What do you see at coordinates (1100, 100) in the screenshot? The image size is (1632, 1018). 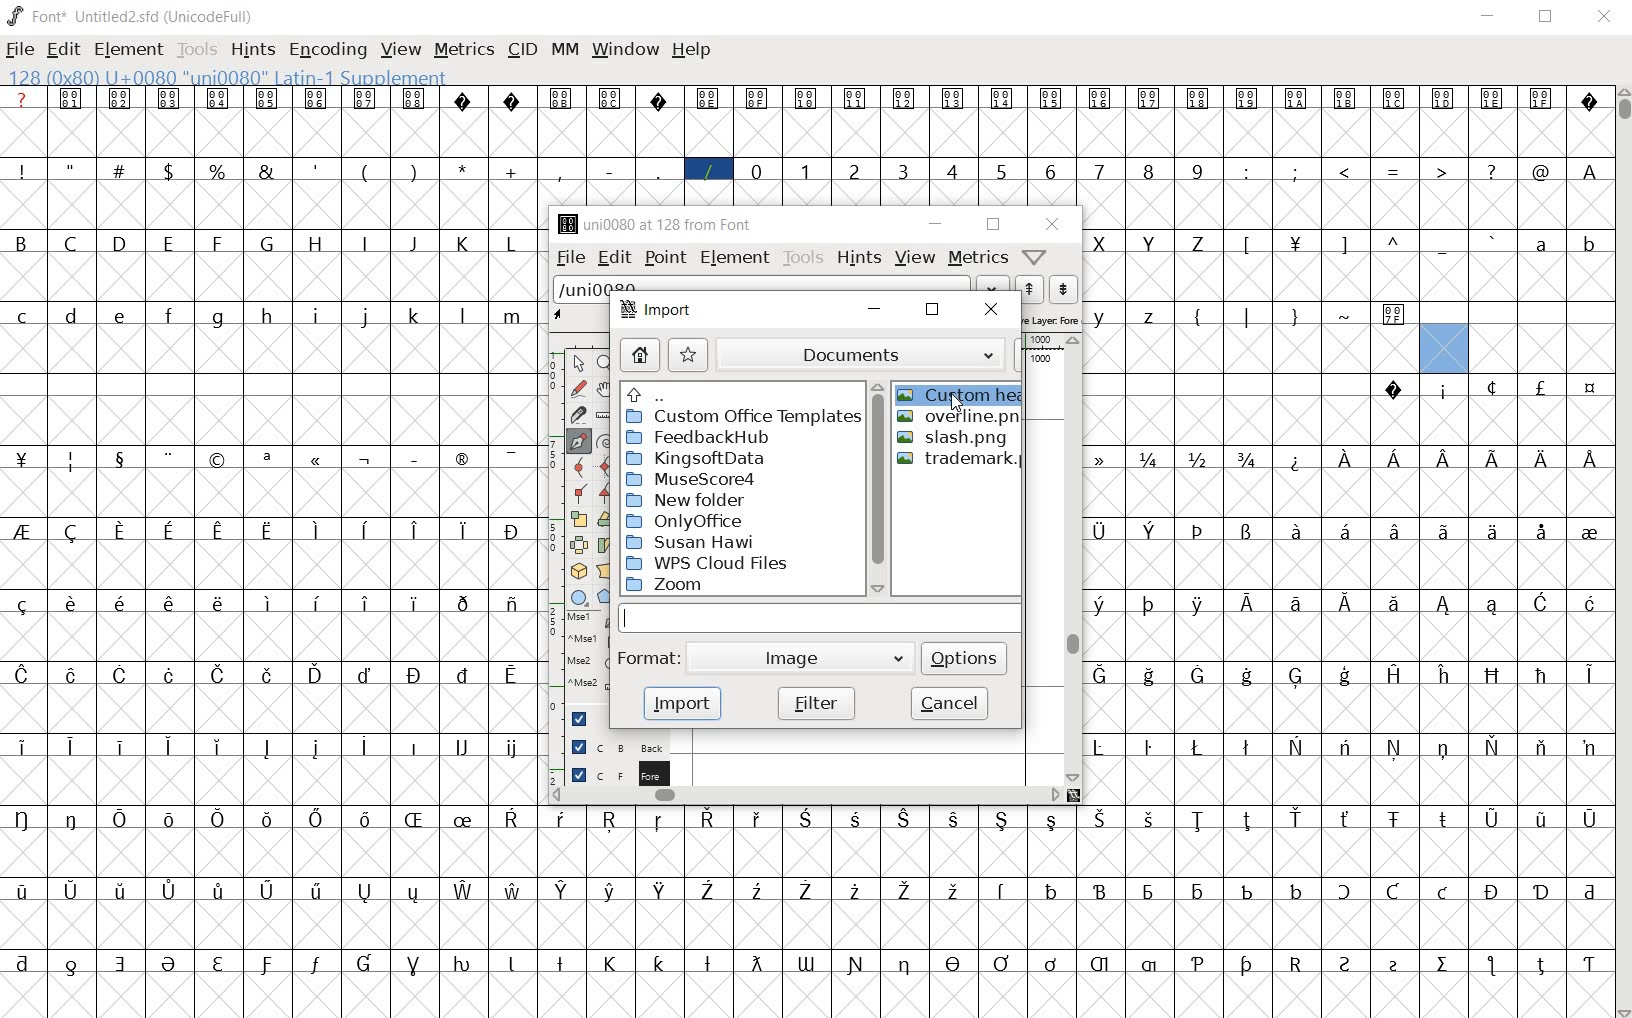 I see `glyph` at bounding box center [1100, 100].